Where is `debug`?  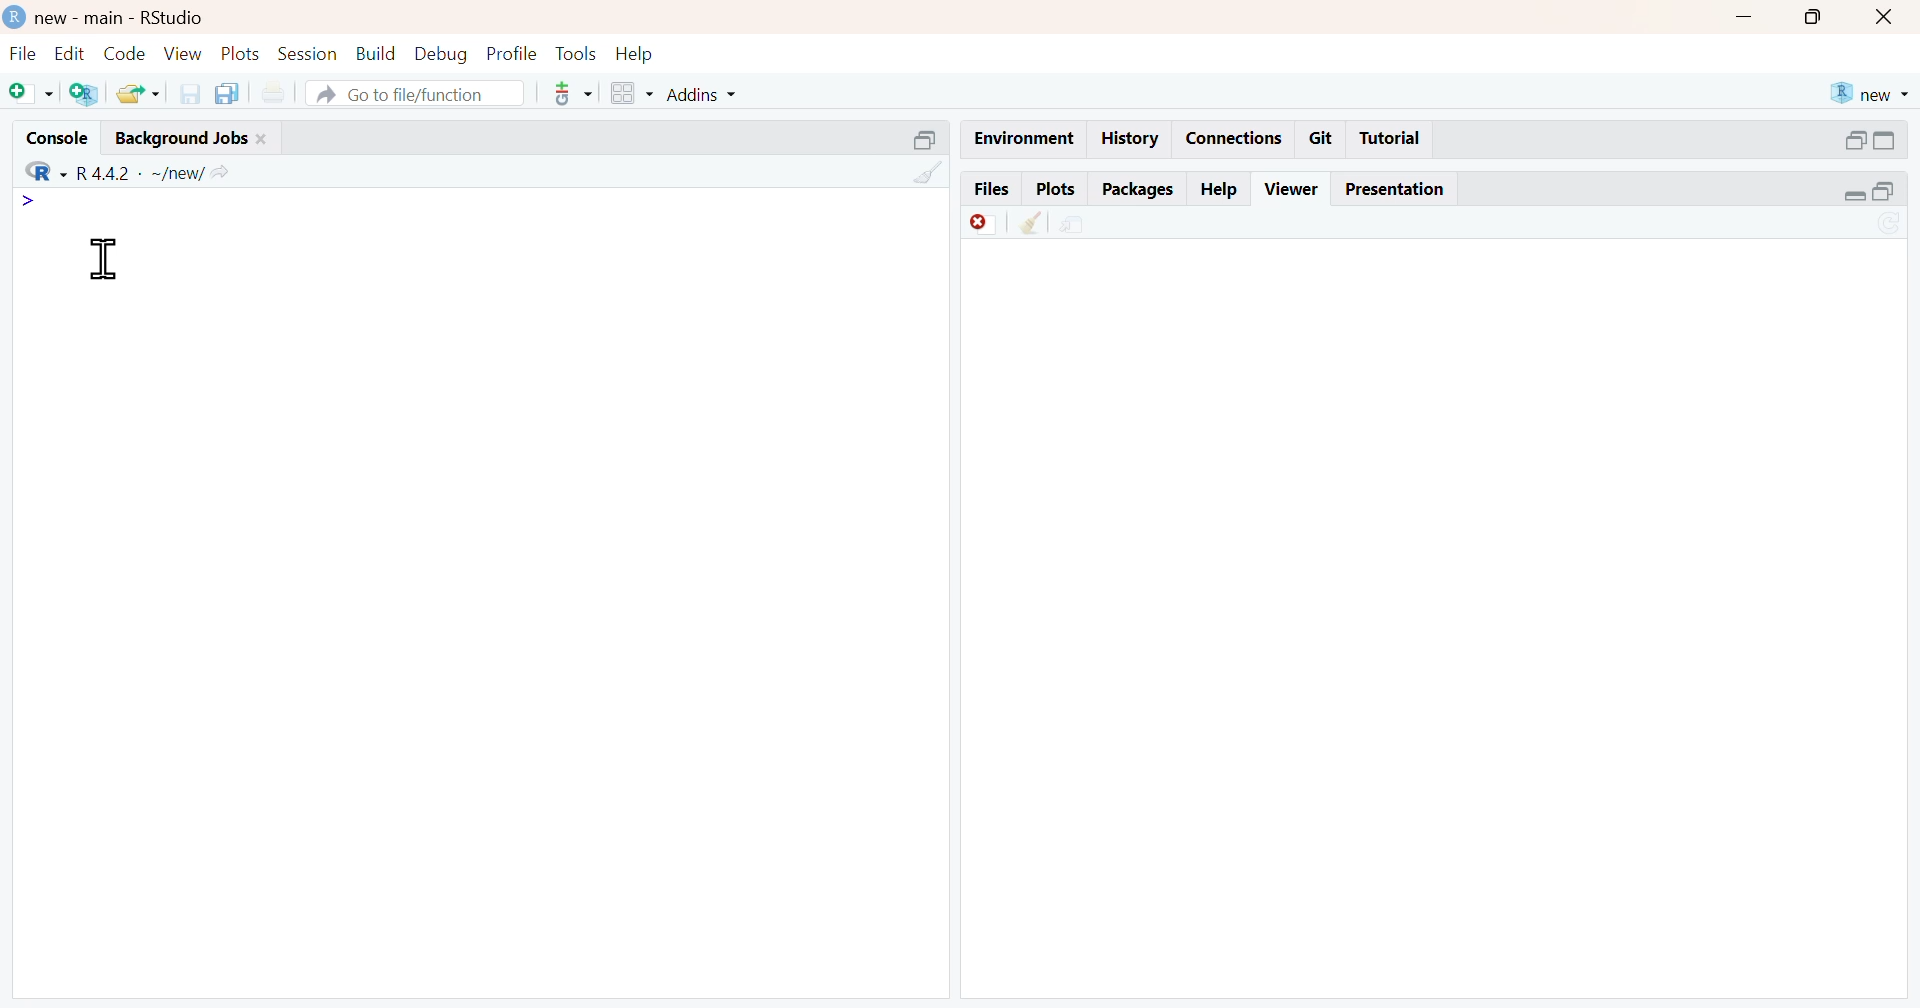 debug is located at coordinates (442, 55).